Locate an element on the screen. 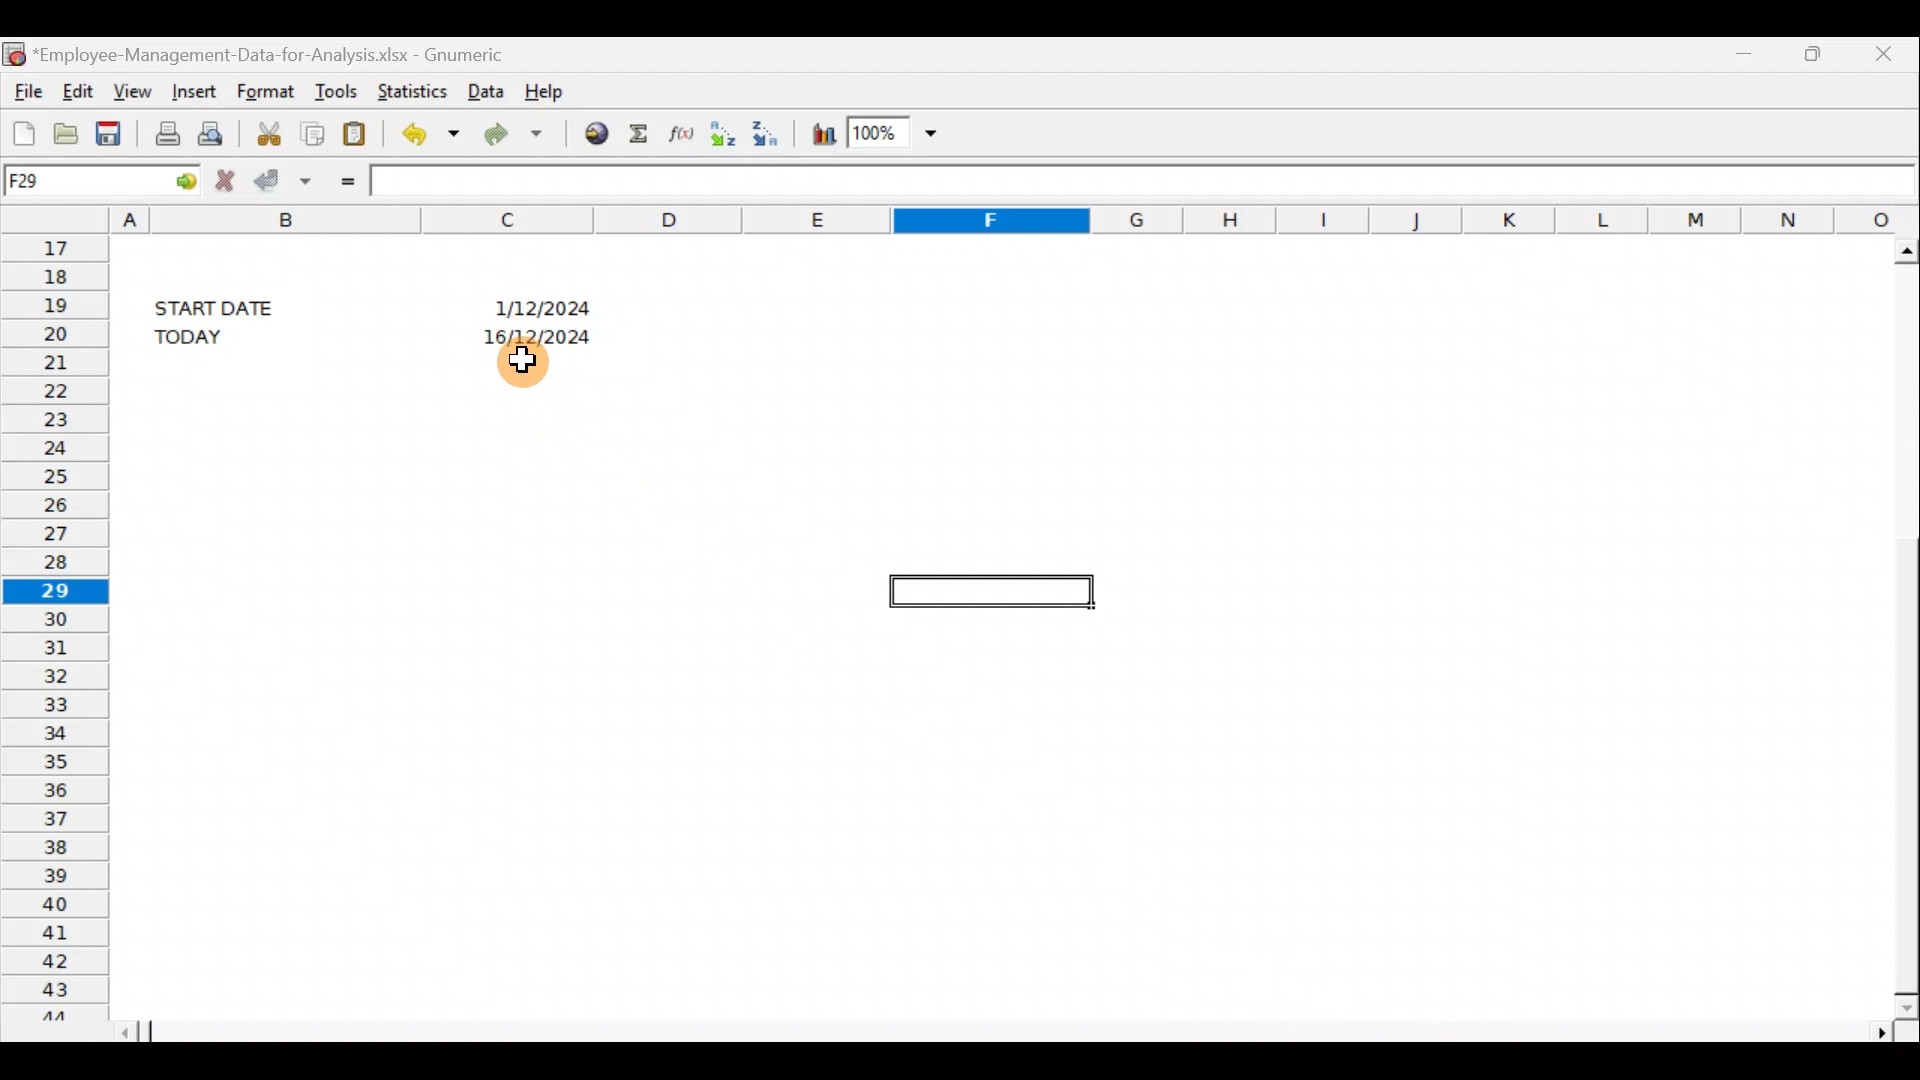 The image size is (1920, 1080). Create a new workbook is located at coordinates (20, 128).